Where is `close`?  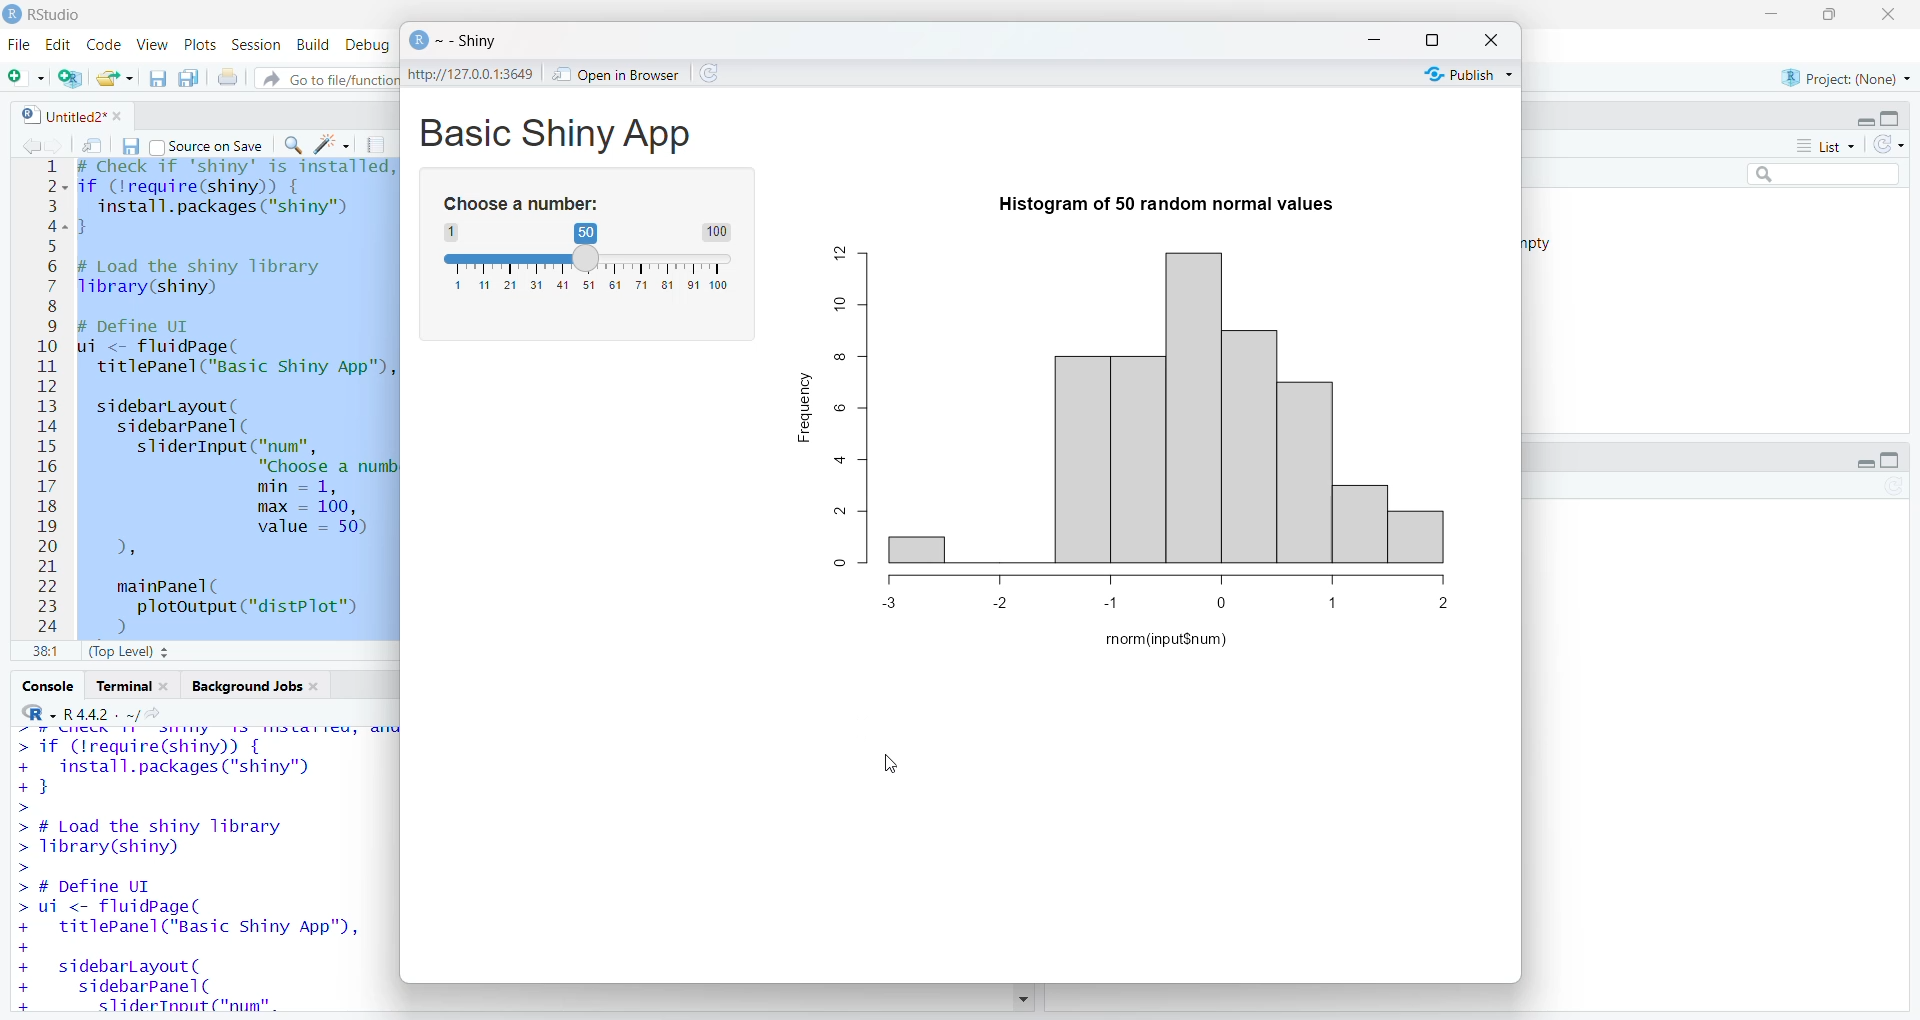
close is located at coordinates (1886, 14).